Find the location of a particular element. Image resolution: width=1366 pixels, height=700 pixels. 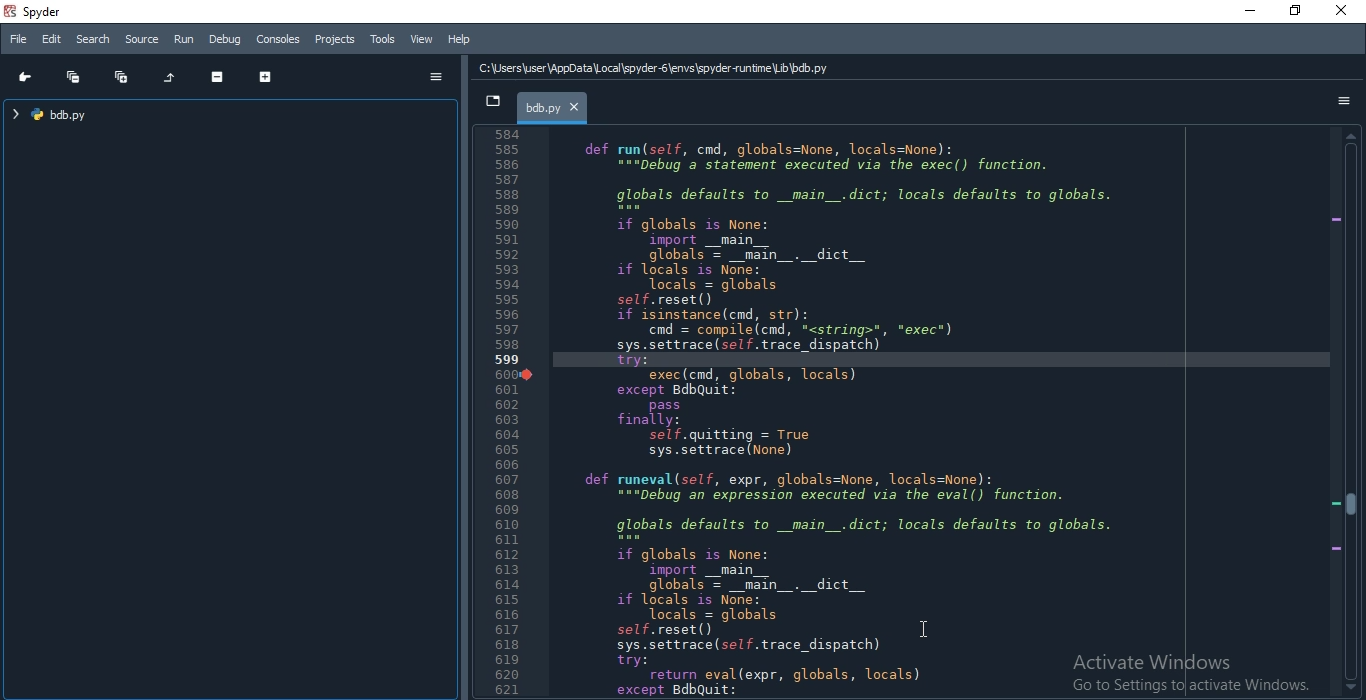

Search is located at coordinates (94, 39).